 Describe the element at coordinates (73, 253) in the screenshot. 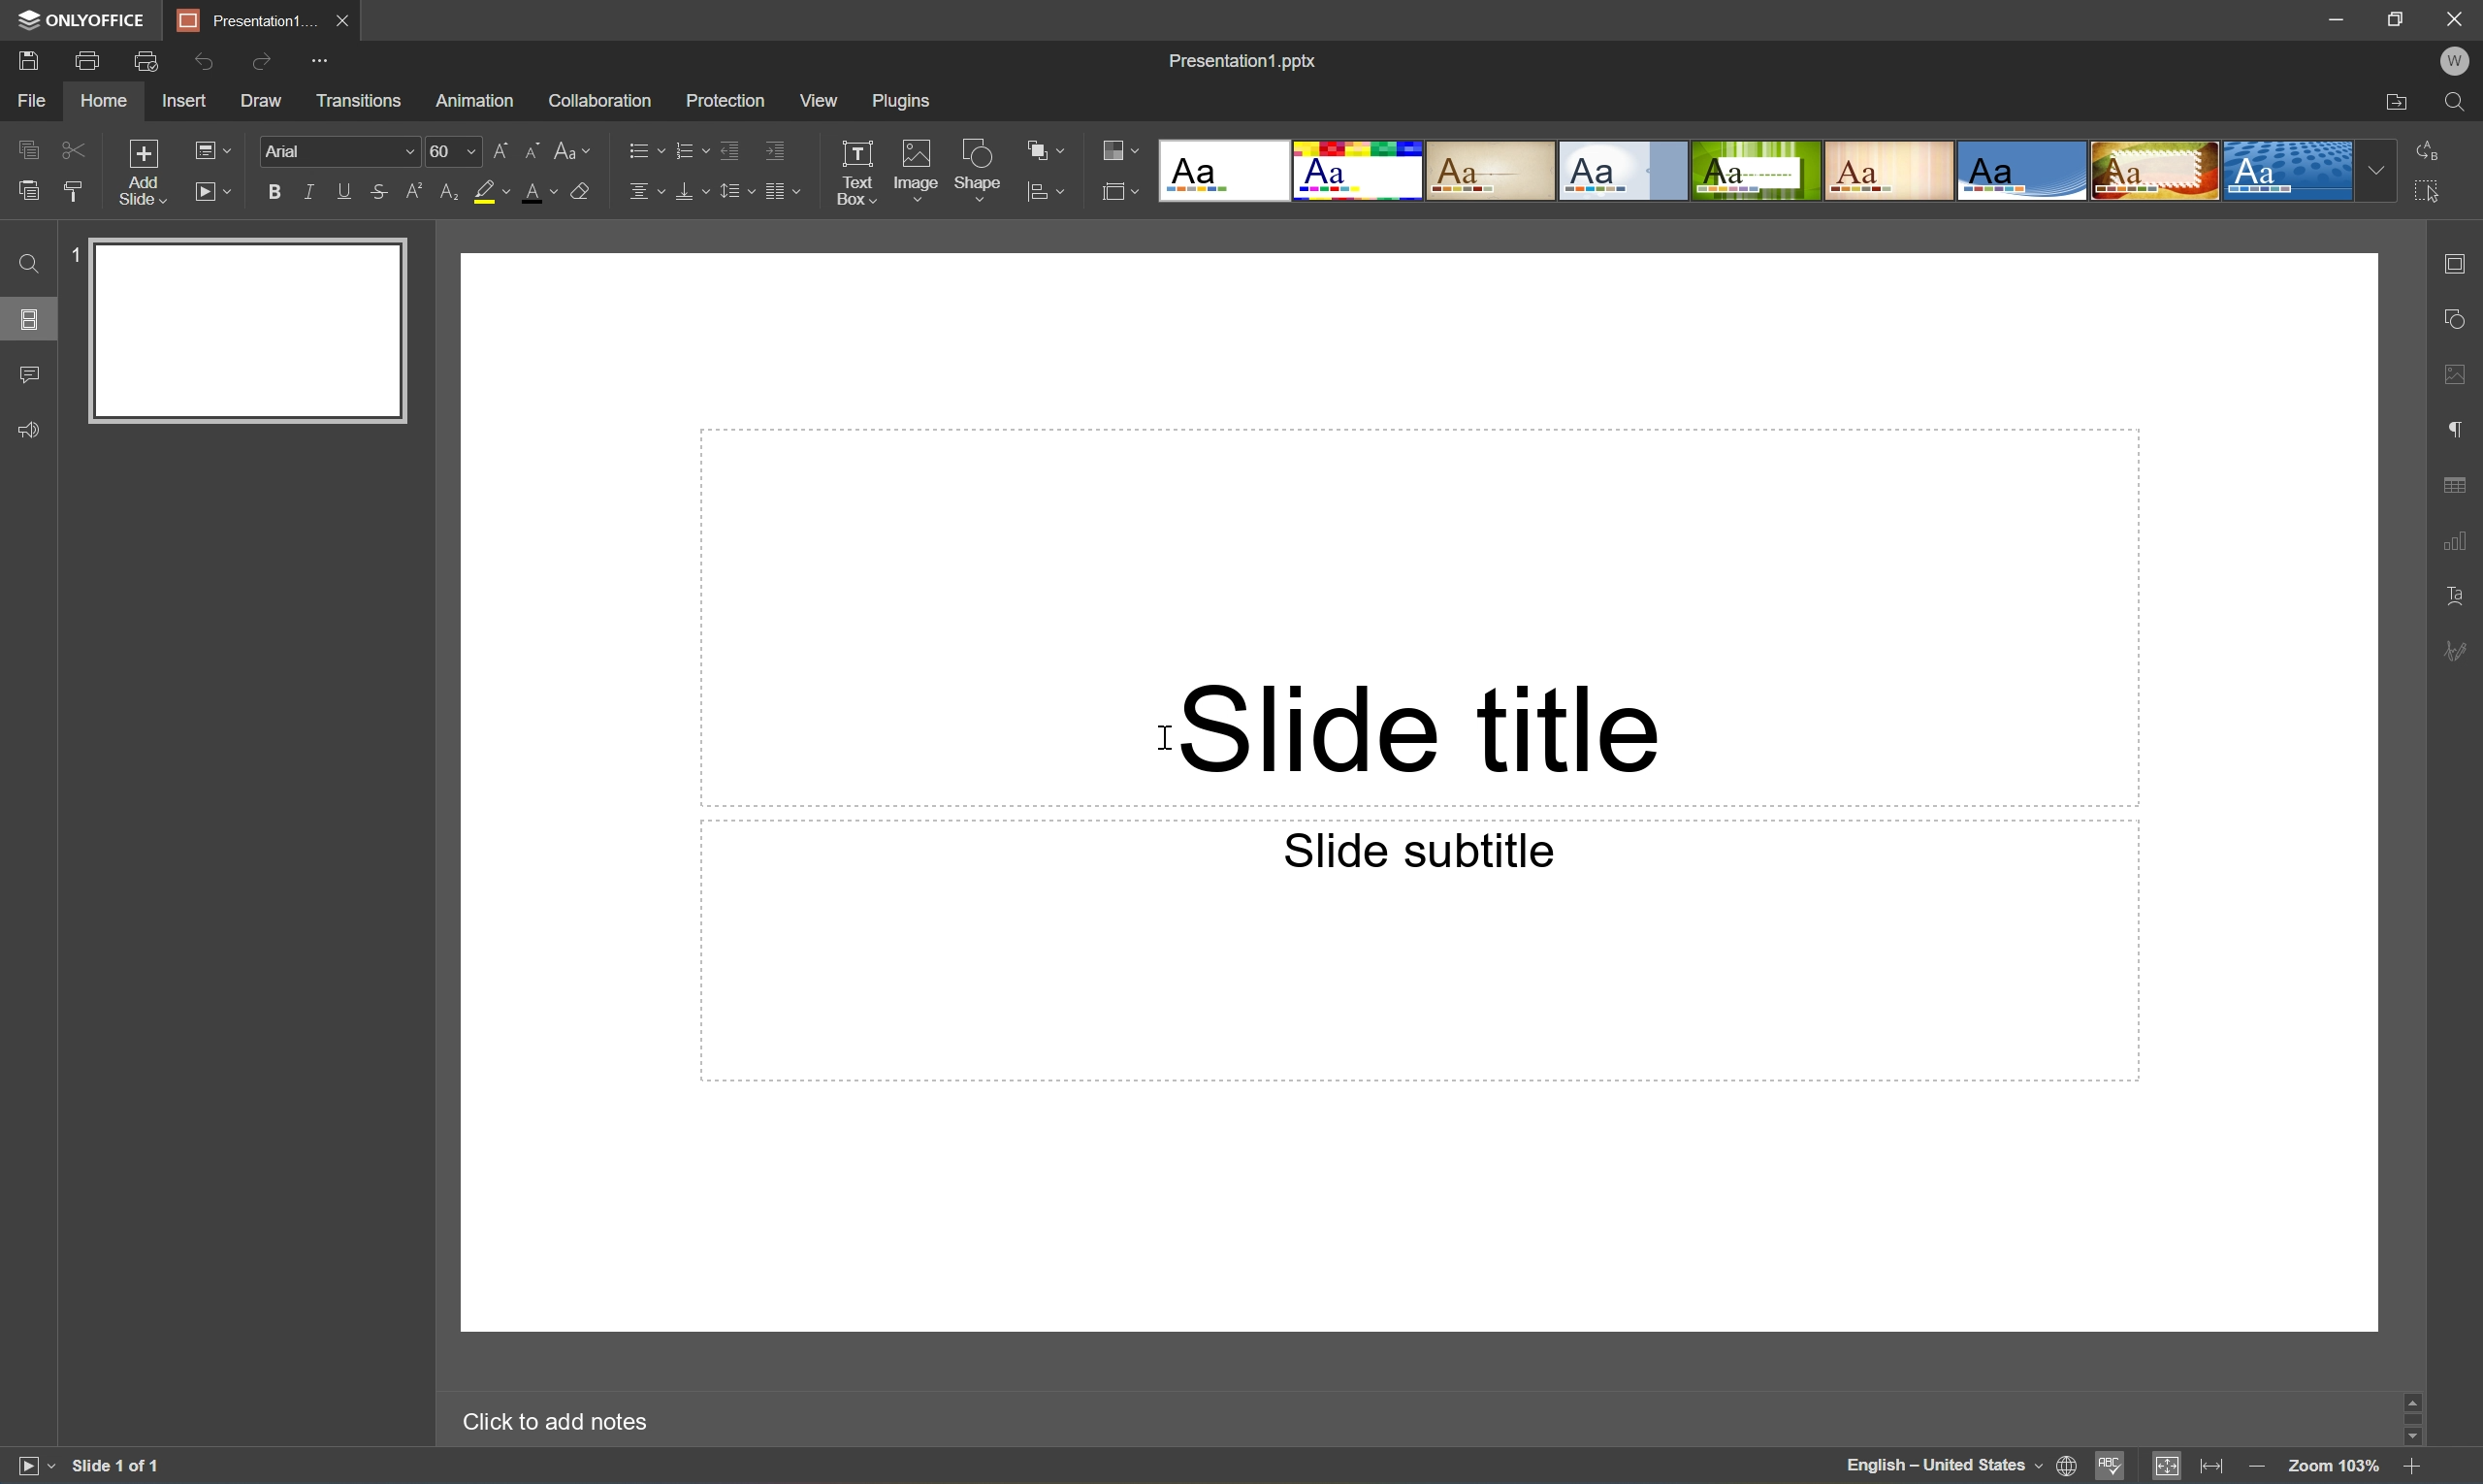

I see `1` at that location.